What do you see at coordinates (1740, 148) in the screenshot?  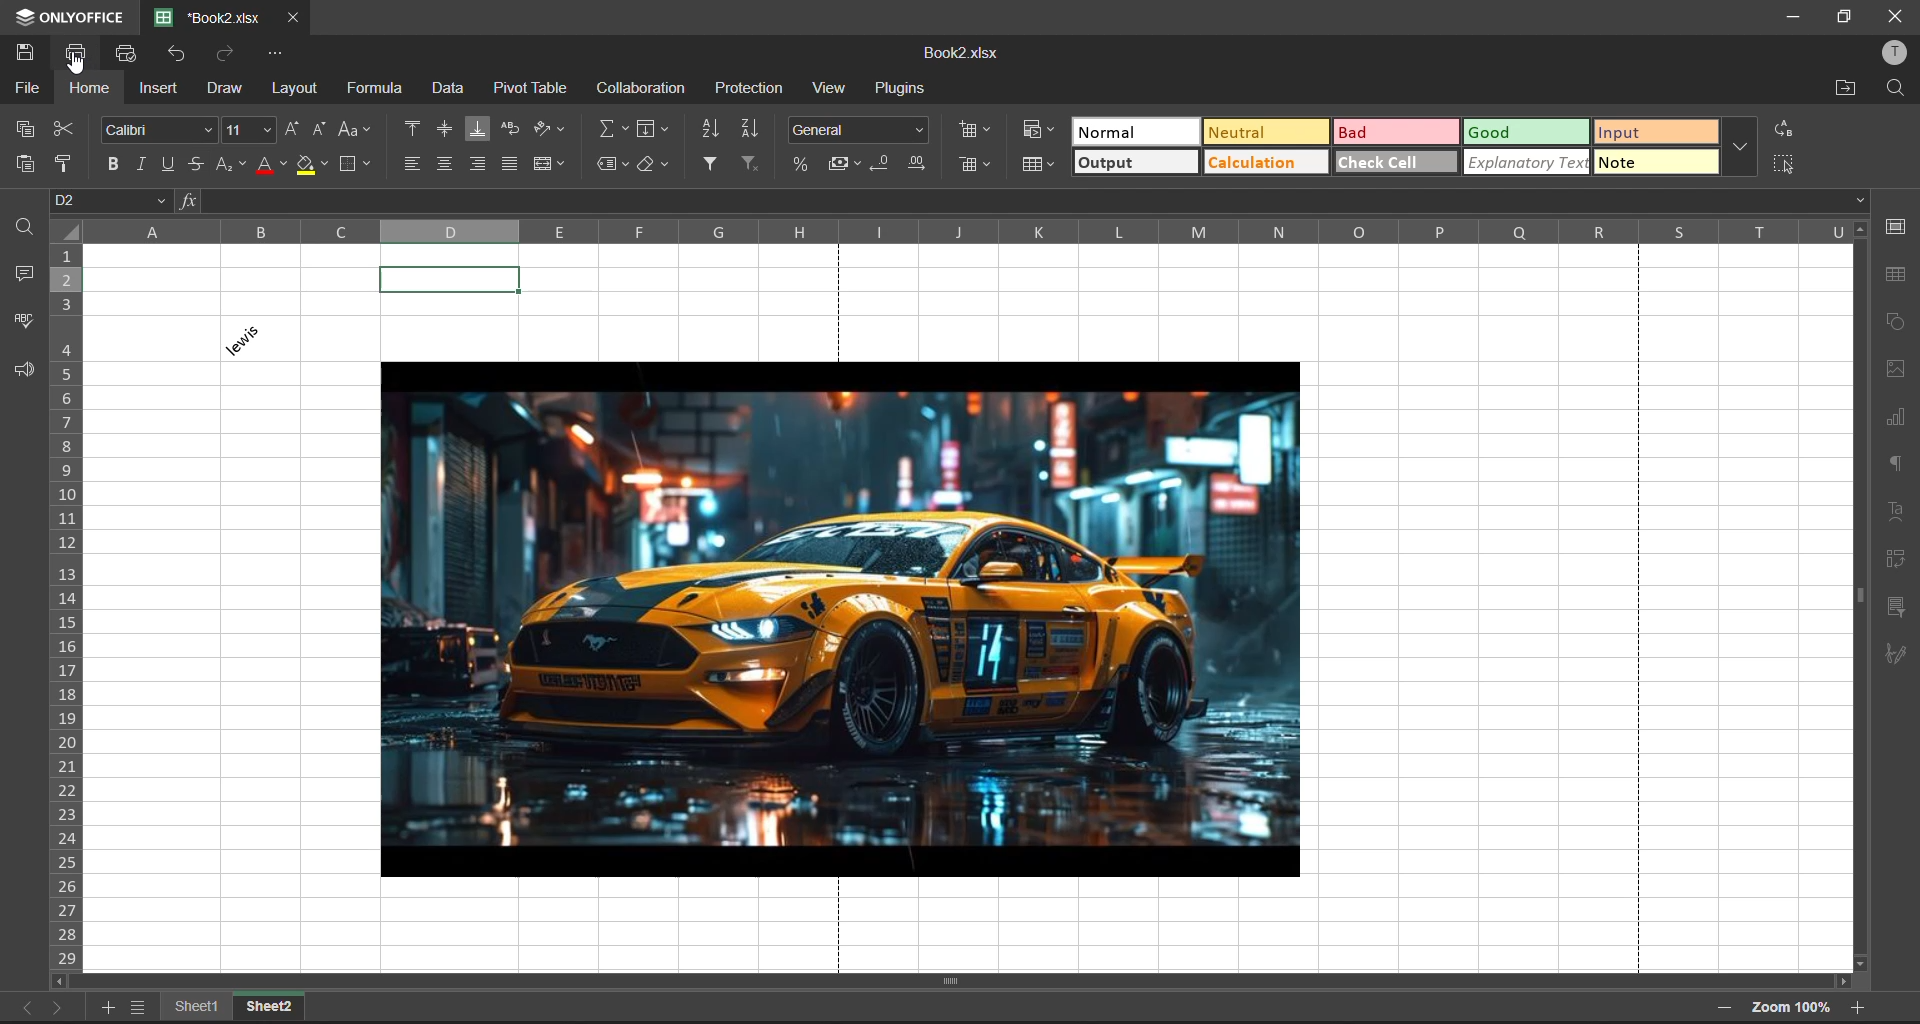 I see `more options` at bounding box center [1740, 148].